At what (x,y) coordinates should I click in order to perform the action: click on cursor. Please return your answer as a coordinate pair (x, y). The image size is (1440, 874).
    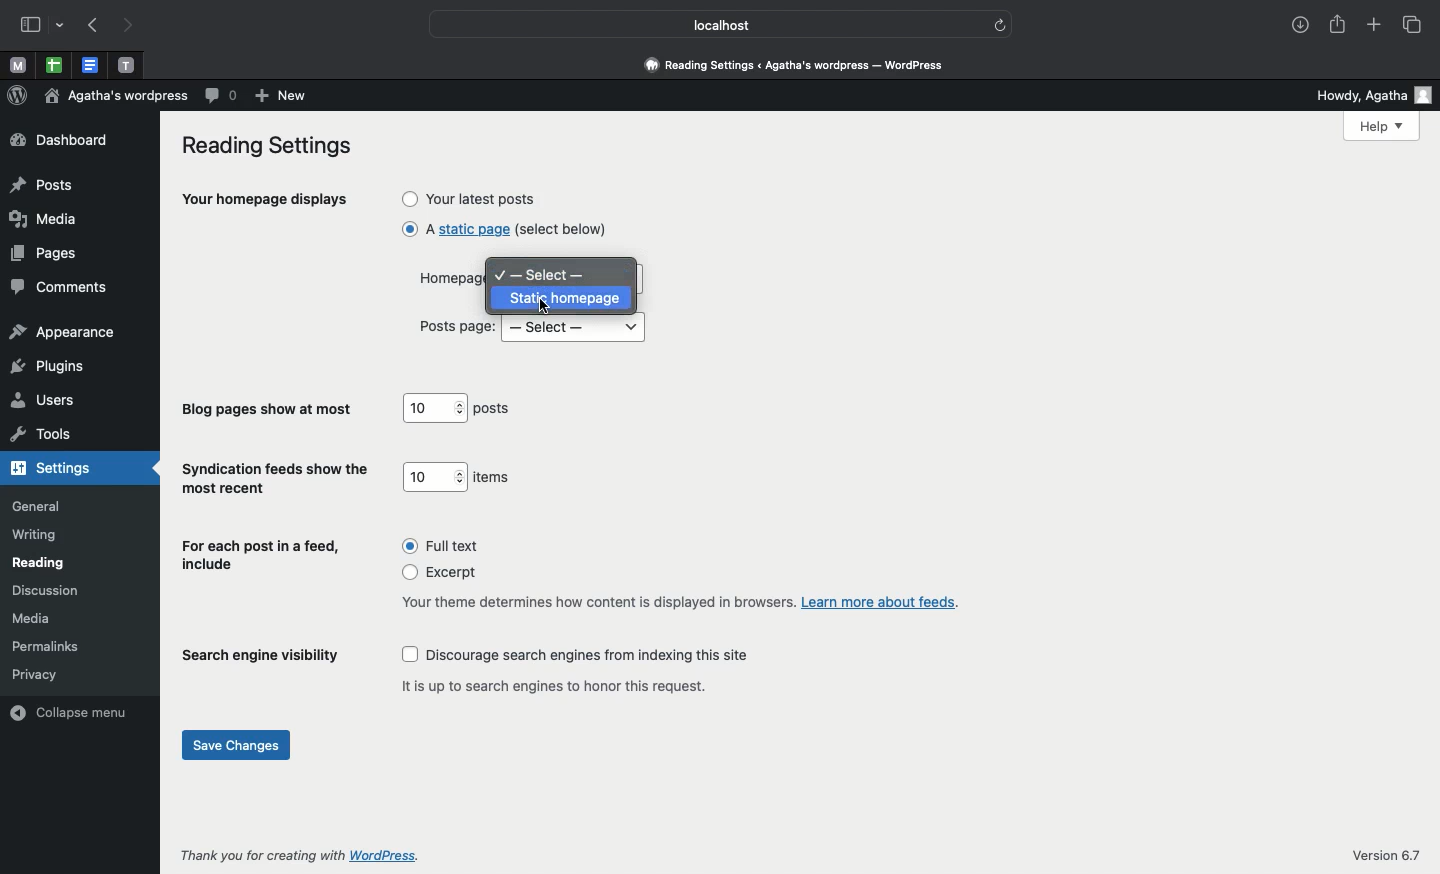
    Looking at the image, I should click on (544, 305).